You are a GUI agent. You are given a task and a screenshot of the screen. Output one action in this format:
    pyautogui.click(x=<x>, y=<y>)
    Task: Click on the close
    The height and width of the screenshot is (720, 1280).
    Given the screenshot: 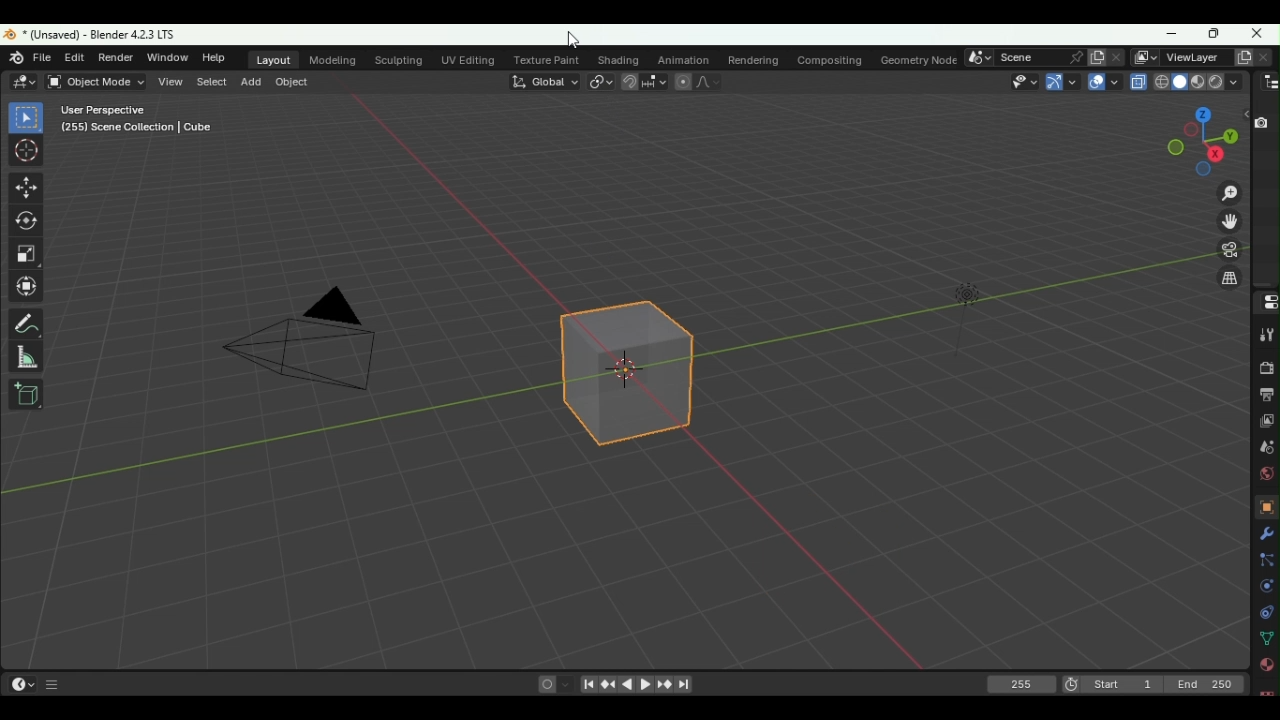 What is the action you would take?
    pyautogui.click(x=1257, y=33)
    